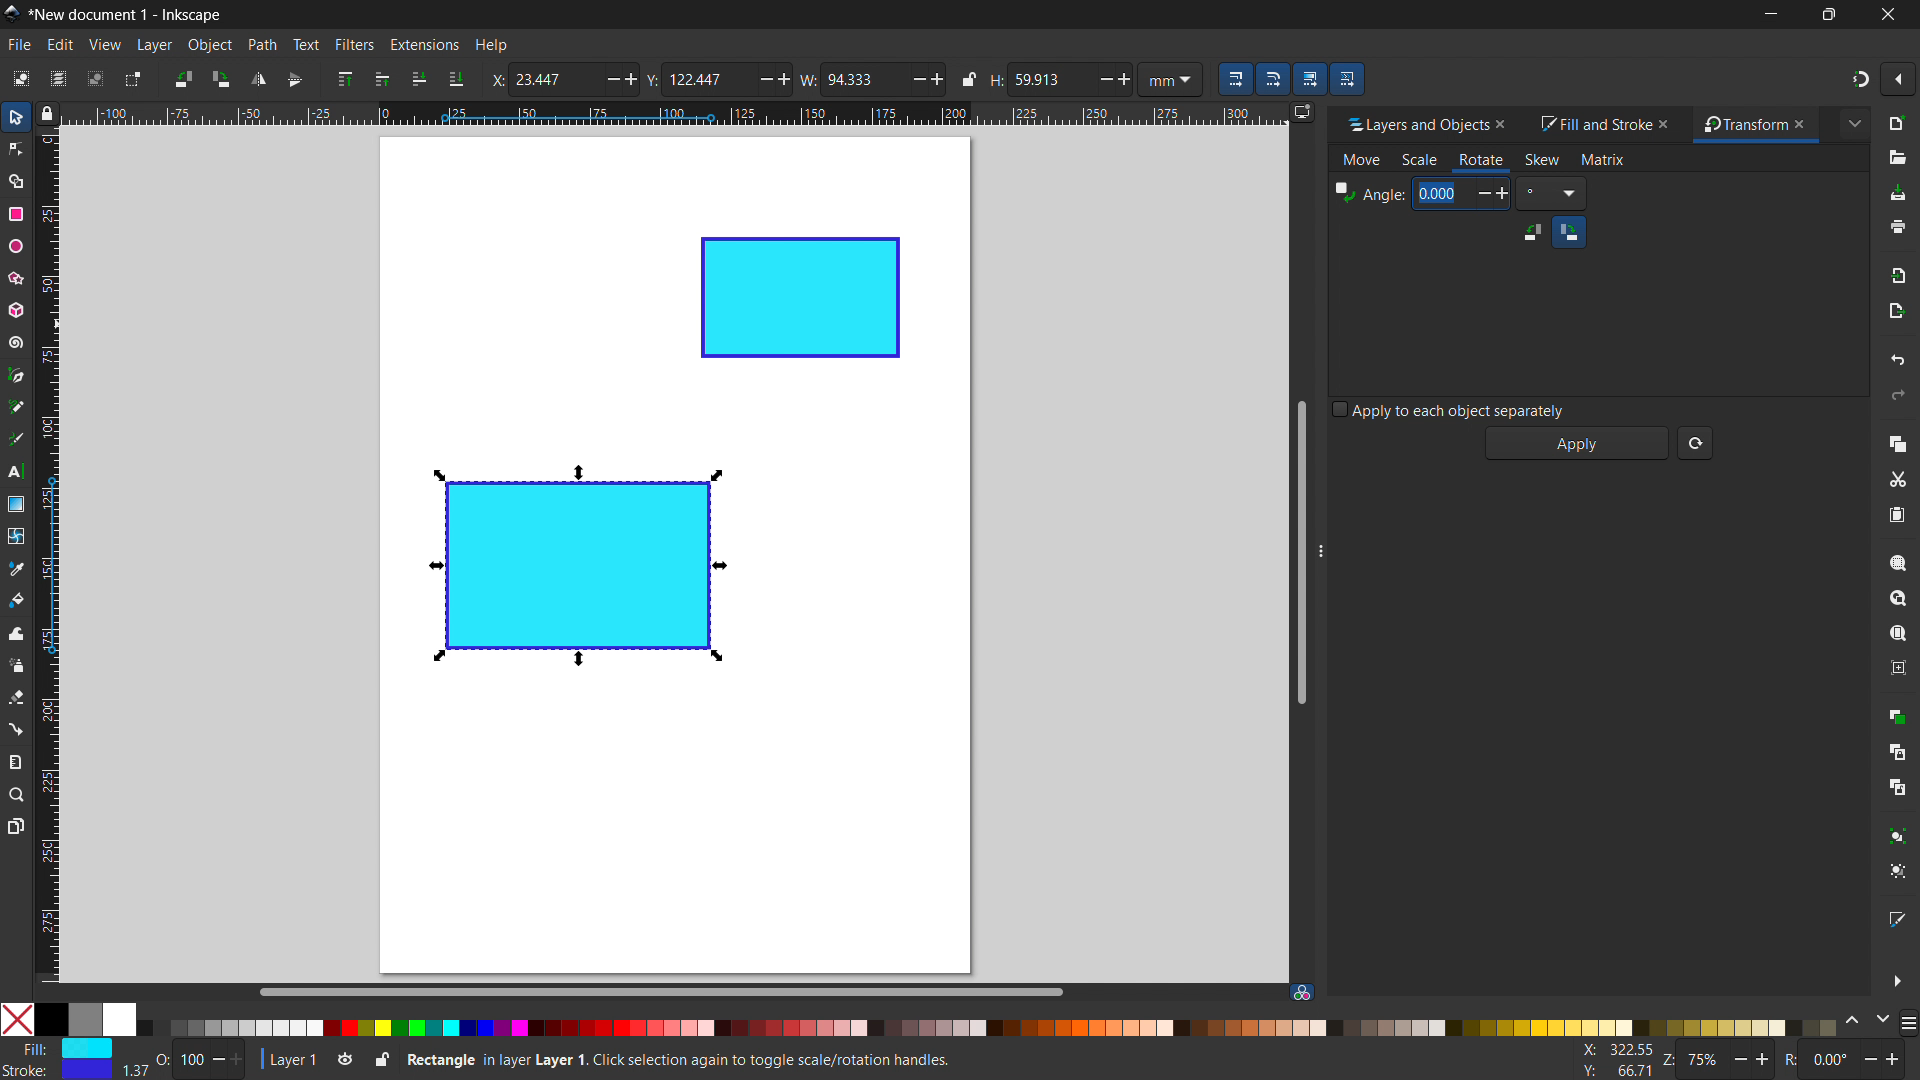 Image resolution: width=1920 pixels, height=1080 pixels. I want to click on 0.00, so click(1460, 193).